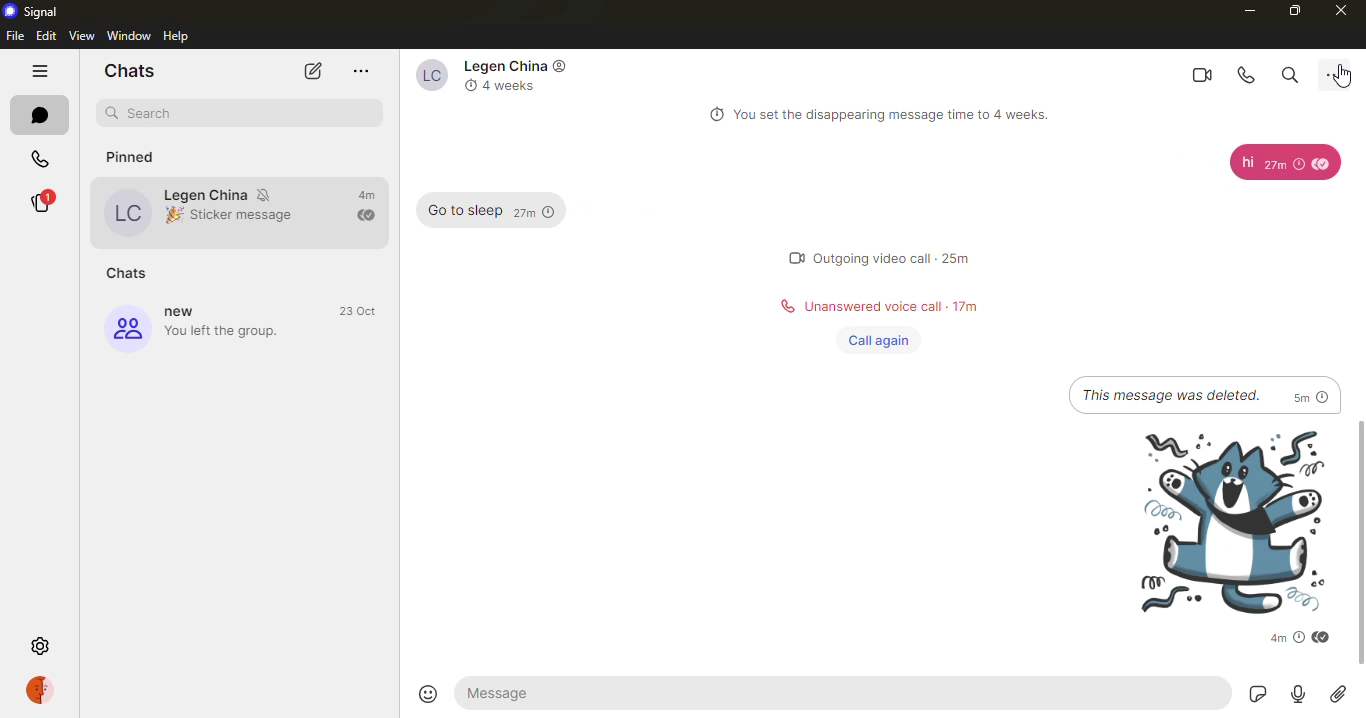 The image size is (1366, 718). What do you see at coordinates (512, 693) in the screenshot?
I see `message` at bounding box center [512, 693].